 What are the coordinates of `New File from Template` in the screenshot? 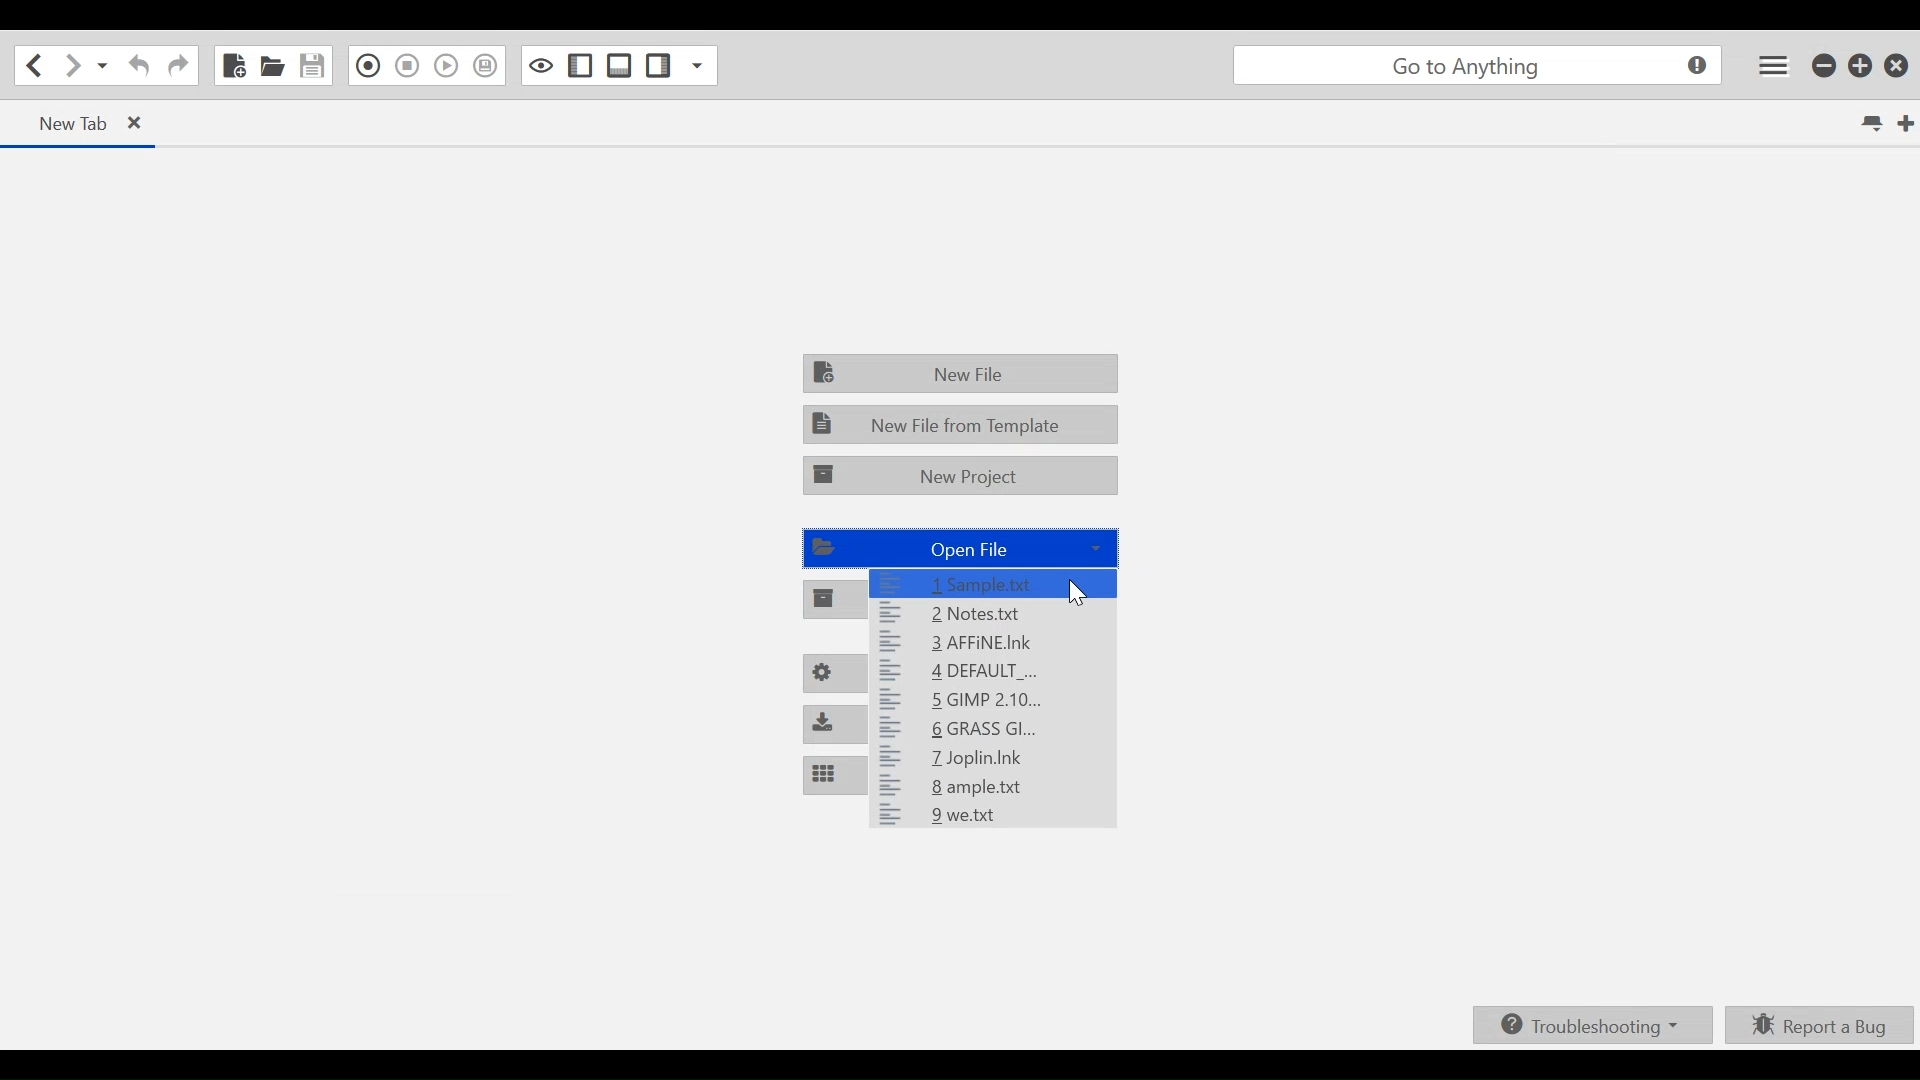 It's located at (962, 424).